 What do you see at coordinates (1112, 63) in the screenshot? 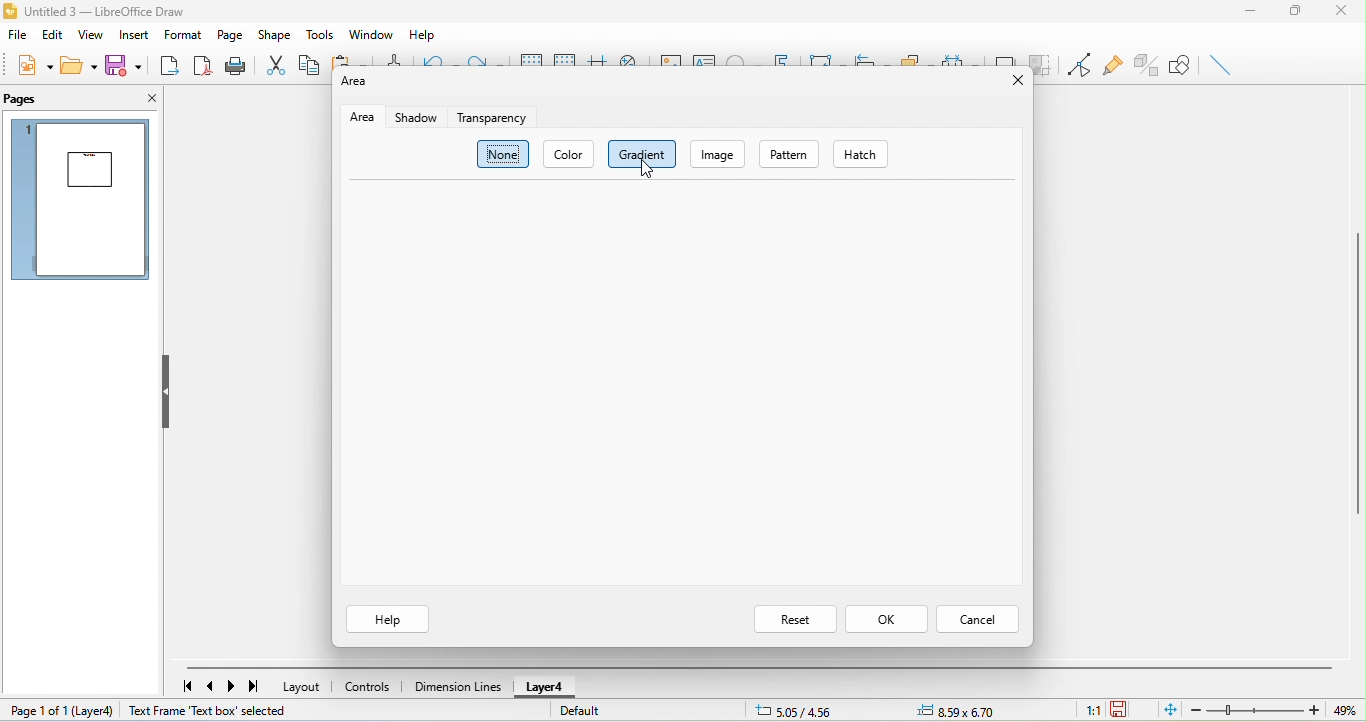
I see `glue point function` at bounding box center [1112, 63].